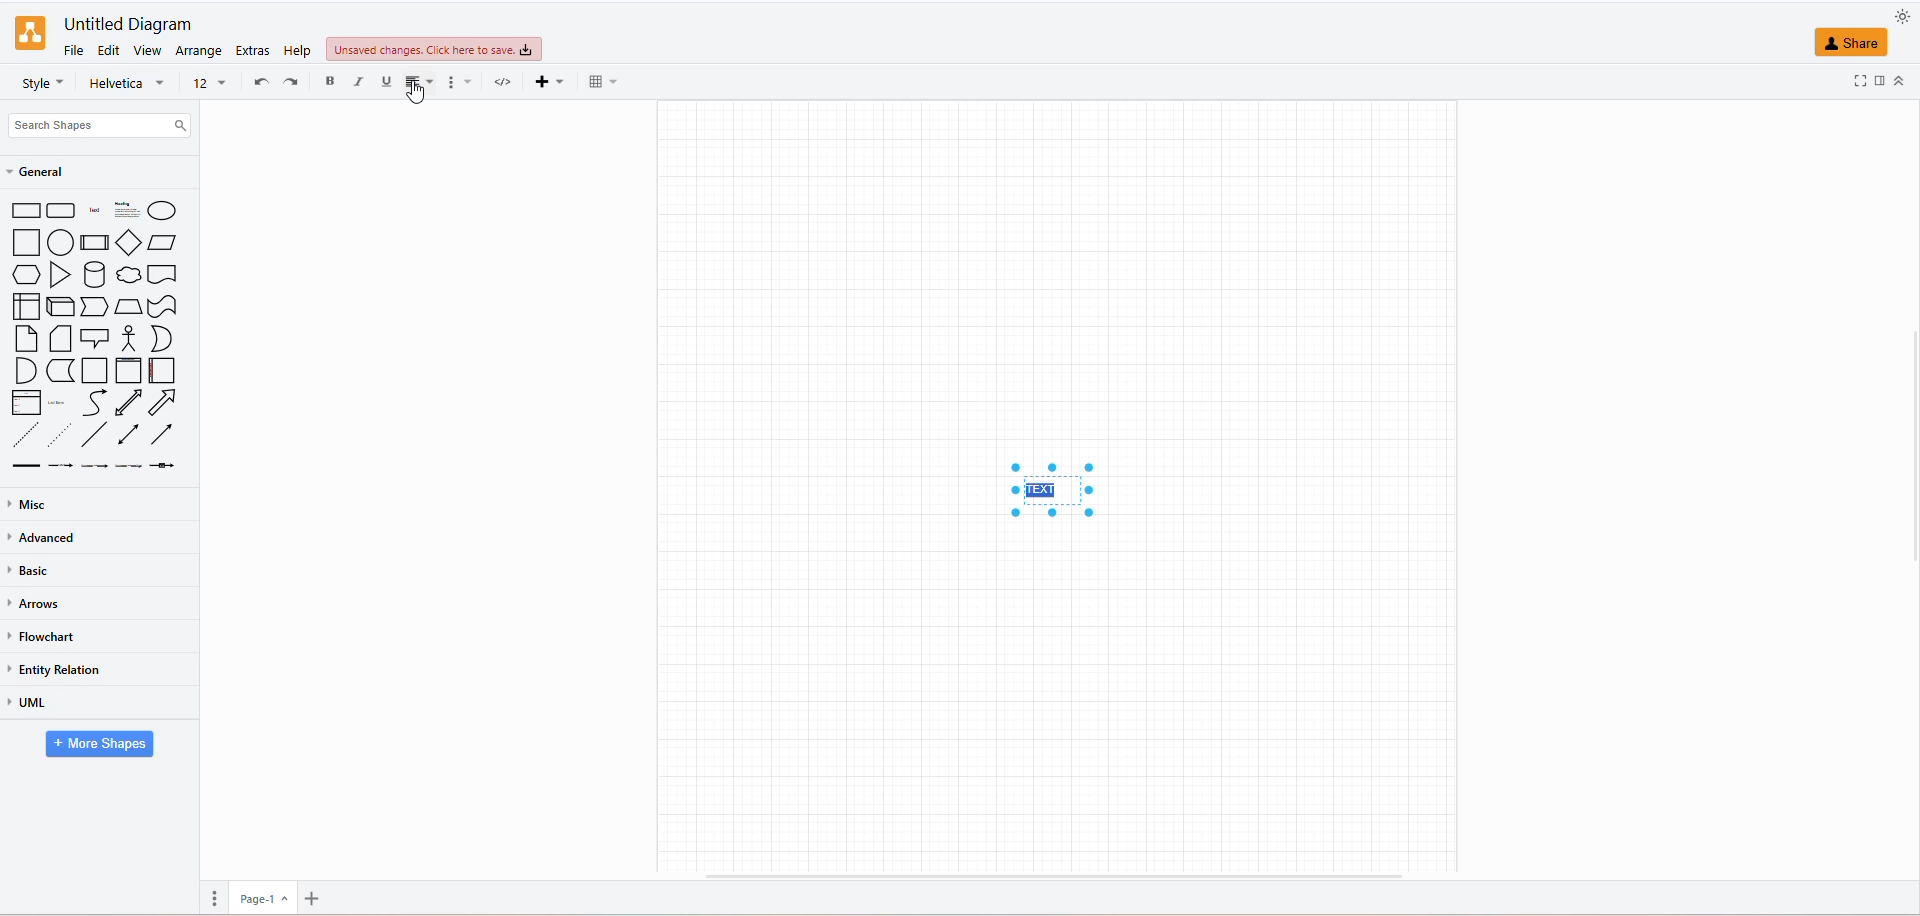 Image resolution: width=1920 pixels, height=916 pixels. What do you see at coordinates (1882, 79) in the screenshot?
I see `format` at bounding box center [1882, 79].